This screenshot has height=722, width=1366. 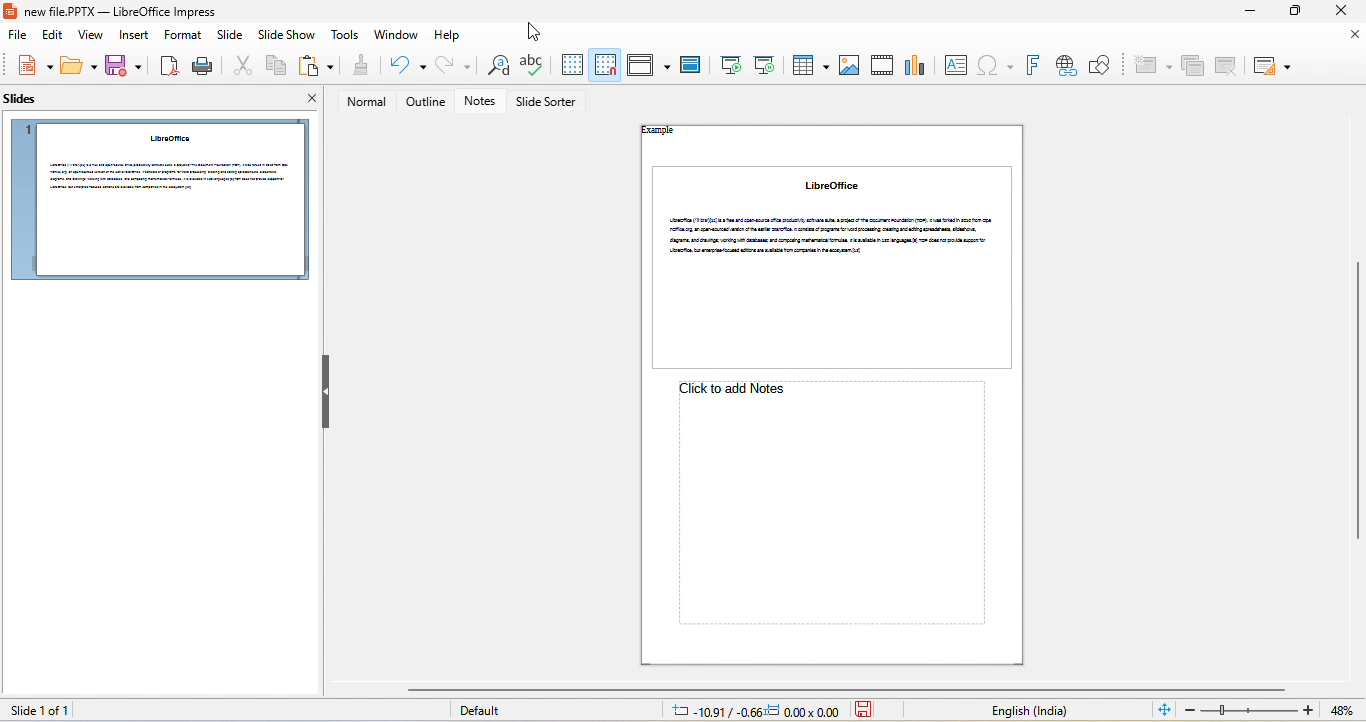 I want to click on table, so click(x=808, y=64).